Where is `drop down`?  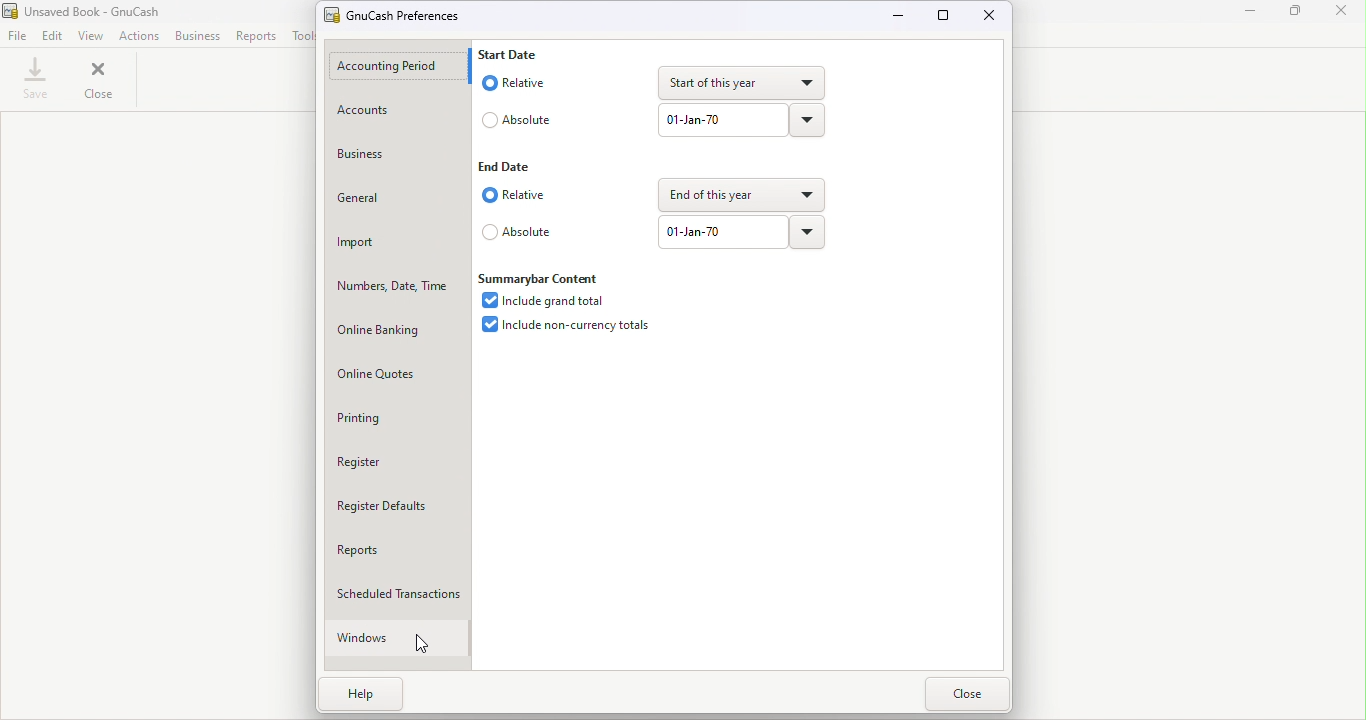
drop down is located at coordinates (736, 197).